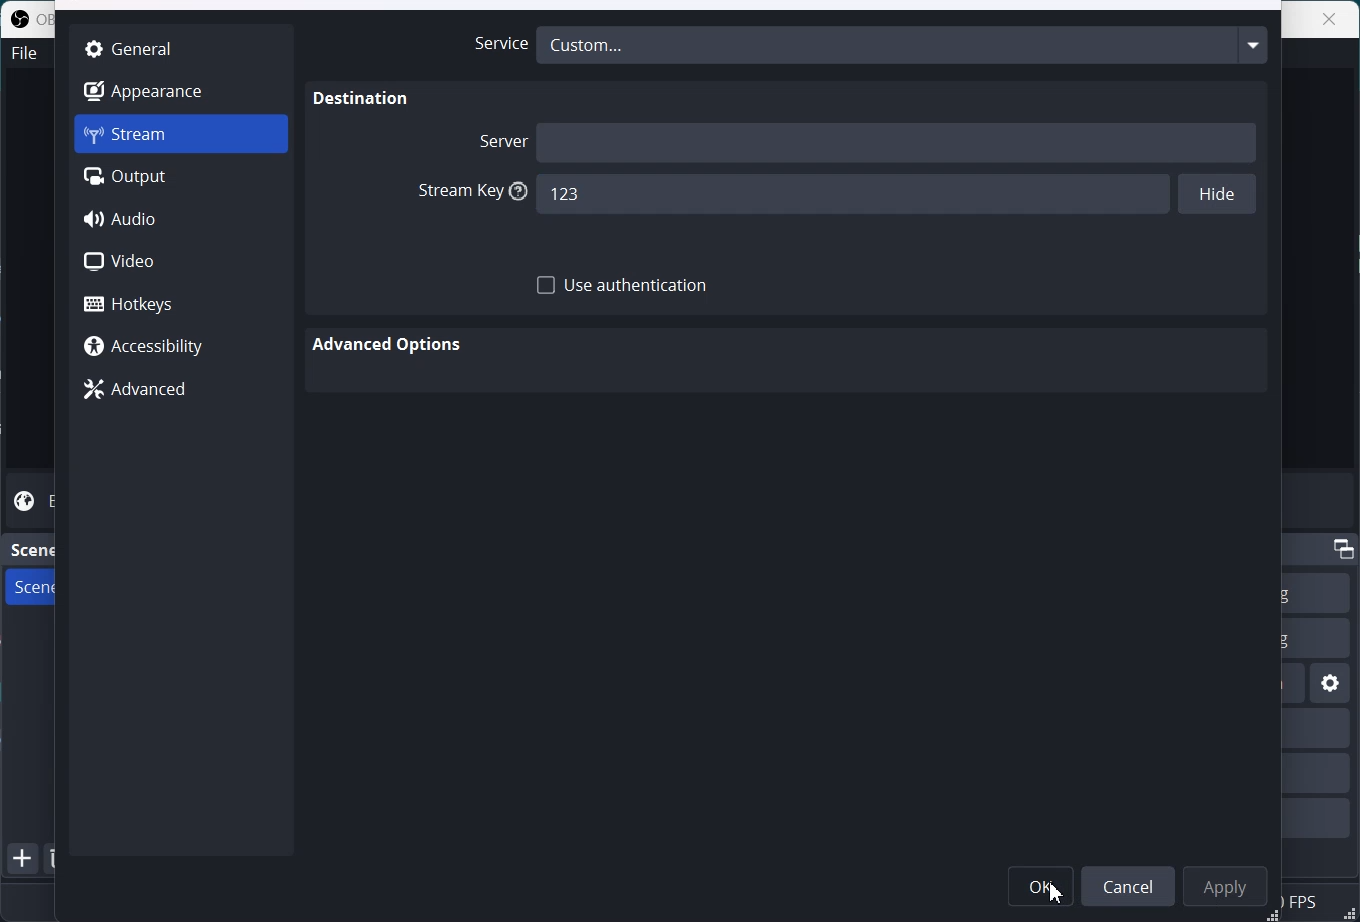 This screenshot has width=1360, height=922. Describe the element at coordinates (182, 303) in the screenshot. I see `Hotkeys` at that location.